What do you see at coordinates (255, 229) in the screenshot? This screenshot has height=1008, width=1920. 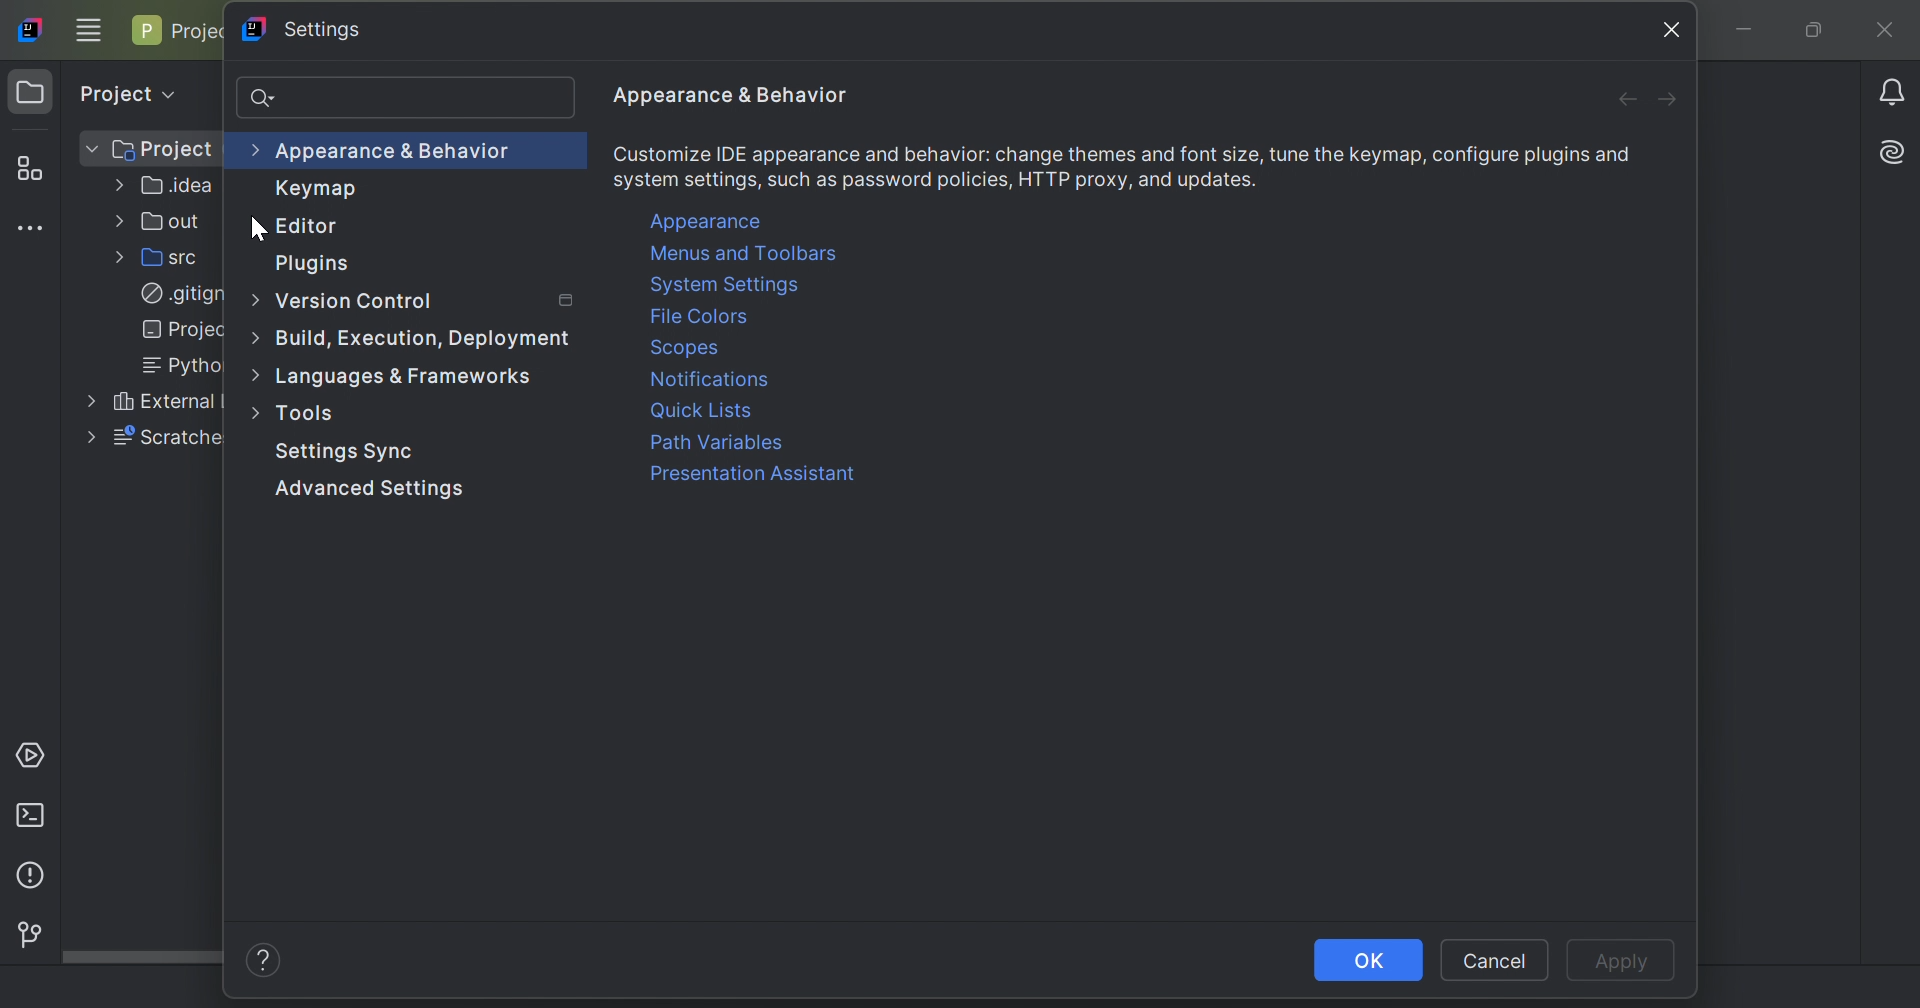 I see `Cursor` at bounding box center [255, 229].